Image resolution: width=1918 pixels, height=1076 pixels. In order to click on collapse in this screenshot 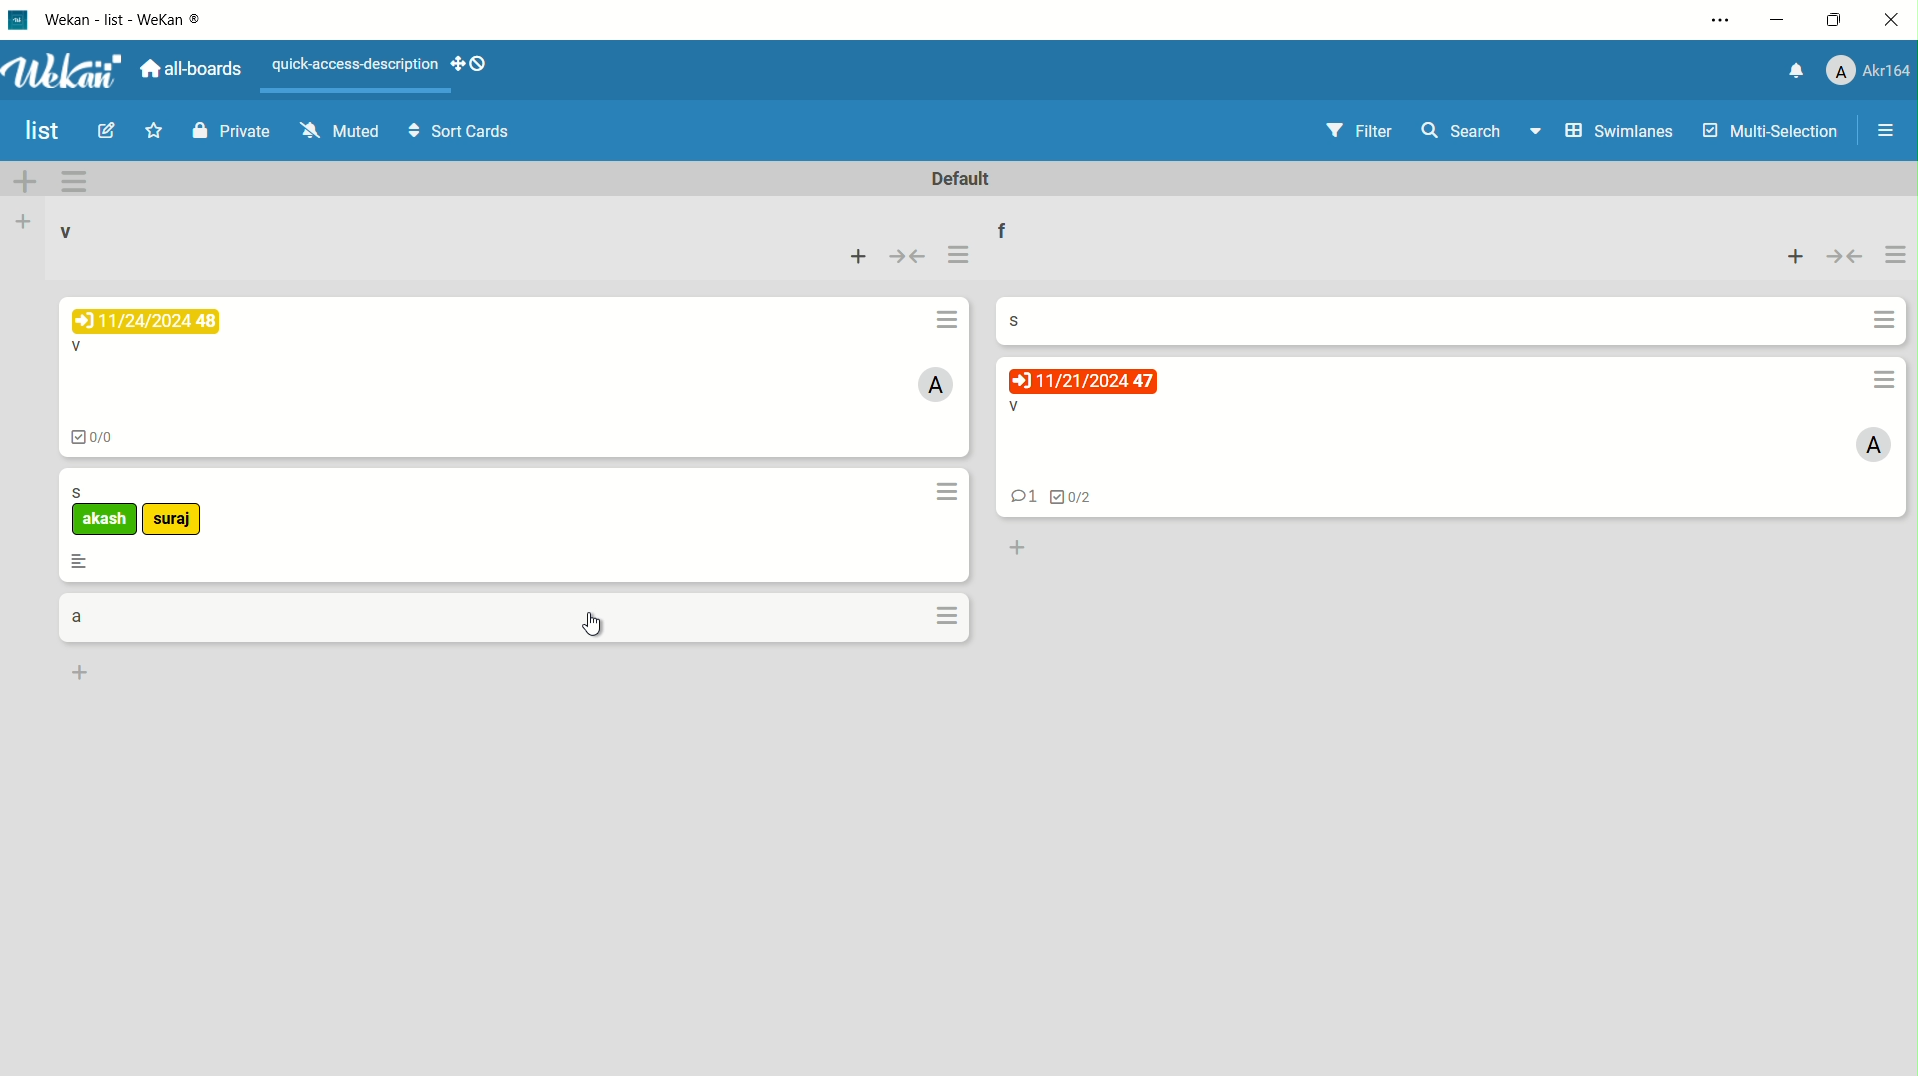, I will do `click(1847, 255)`.